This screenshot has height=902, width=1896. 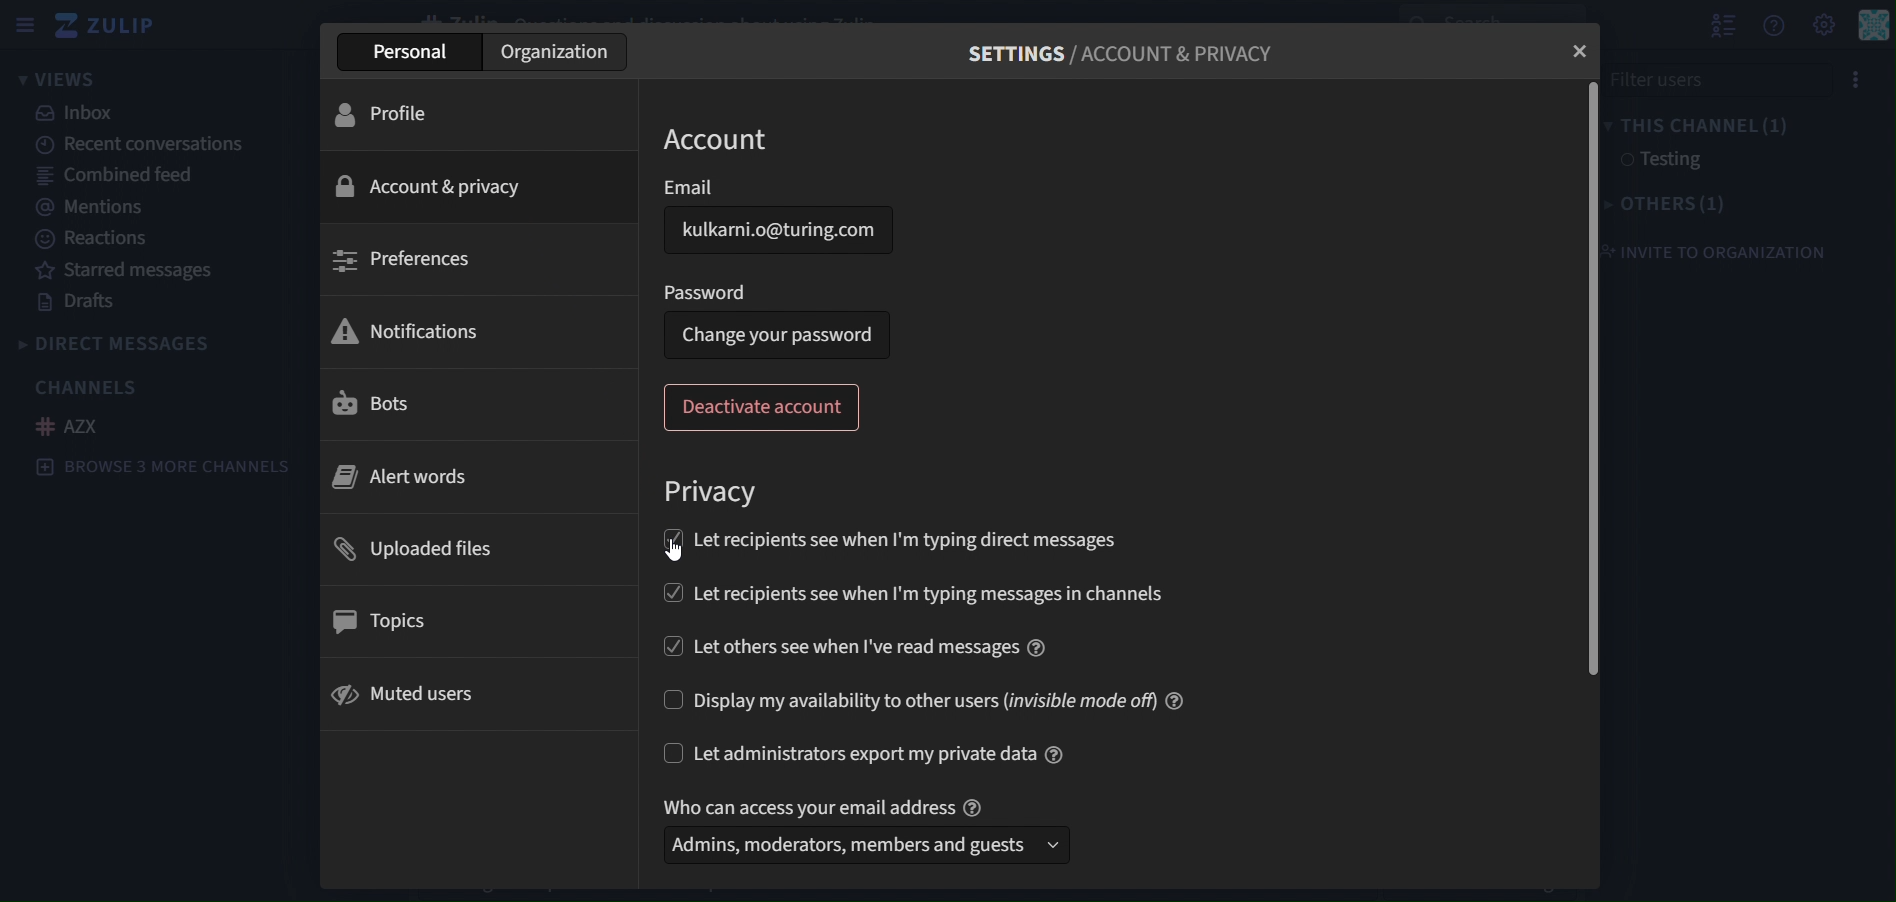 What do you see at coordinates (424, 331) in the screenshot?
I see `notifications` at bounding box center [424, 331].